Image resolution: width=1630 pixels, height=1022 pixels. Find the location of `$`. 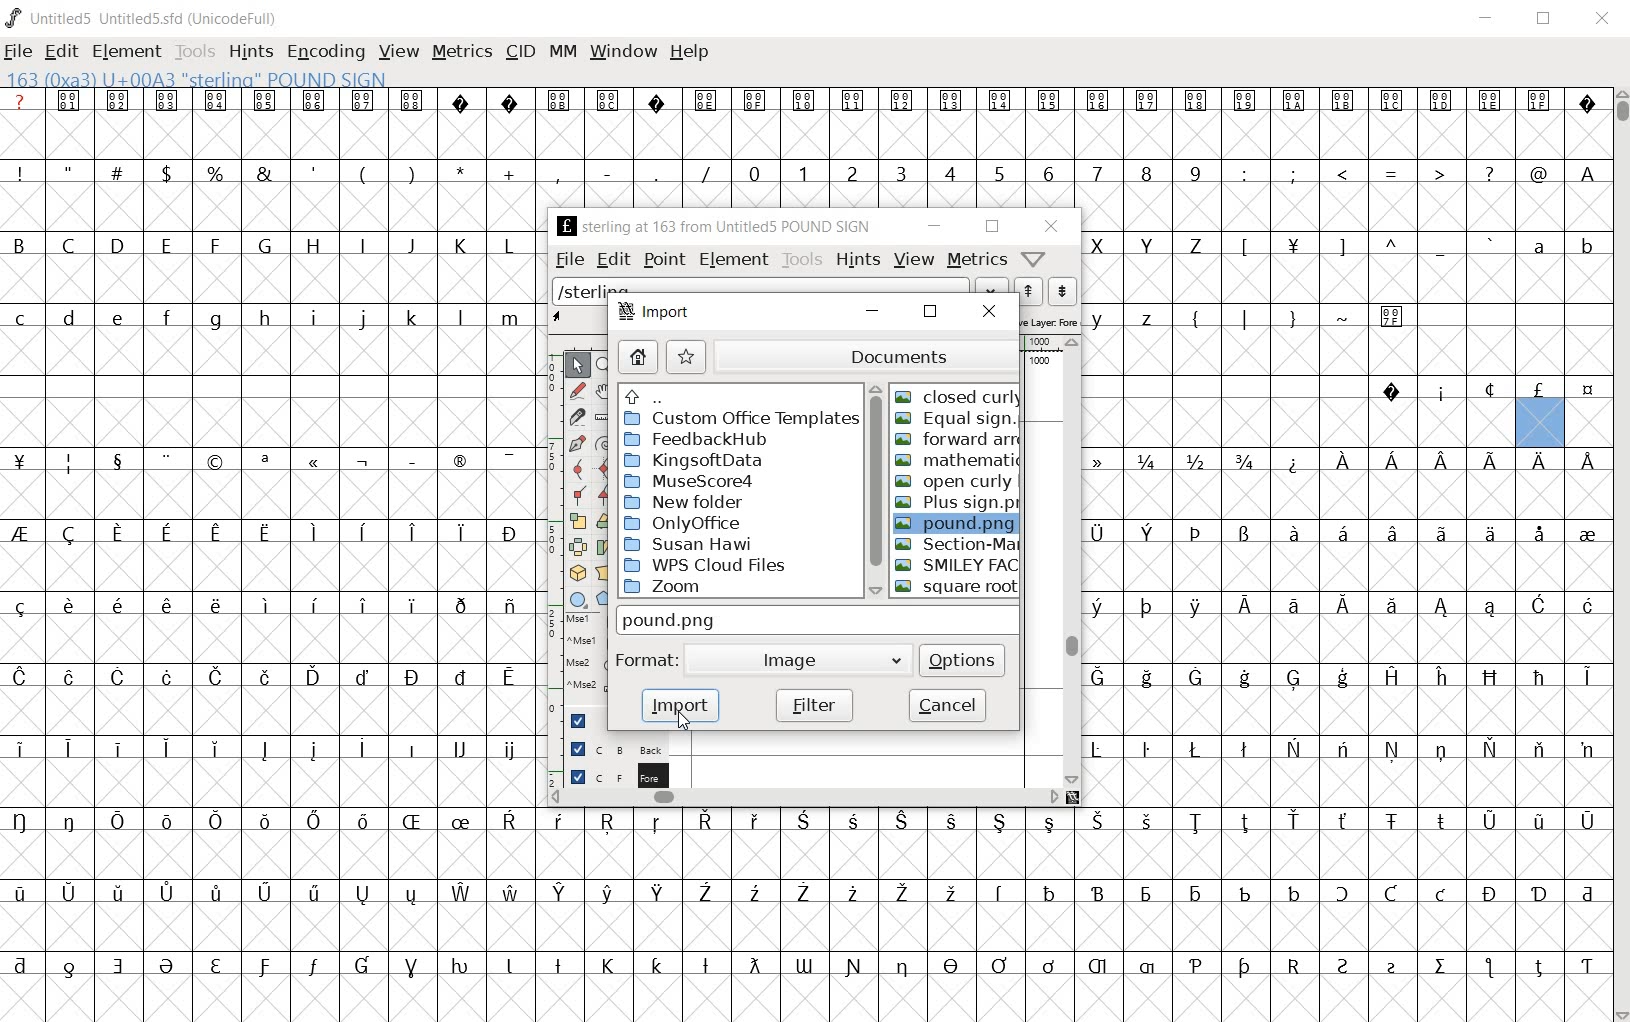

$ is located at coordinates (170, 173).